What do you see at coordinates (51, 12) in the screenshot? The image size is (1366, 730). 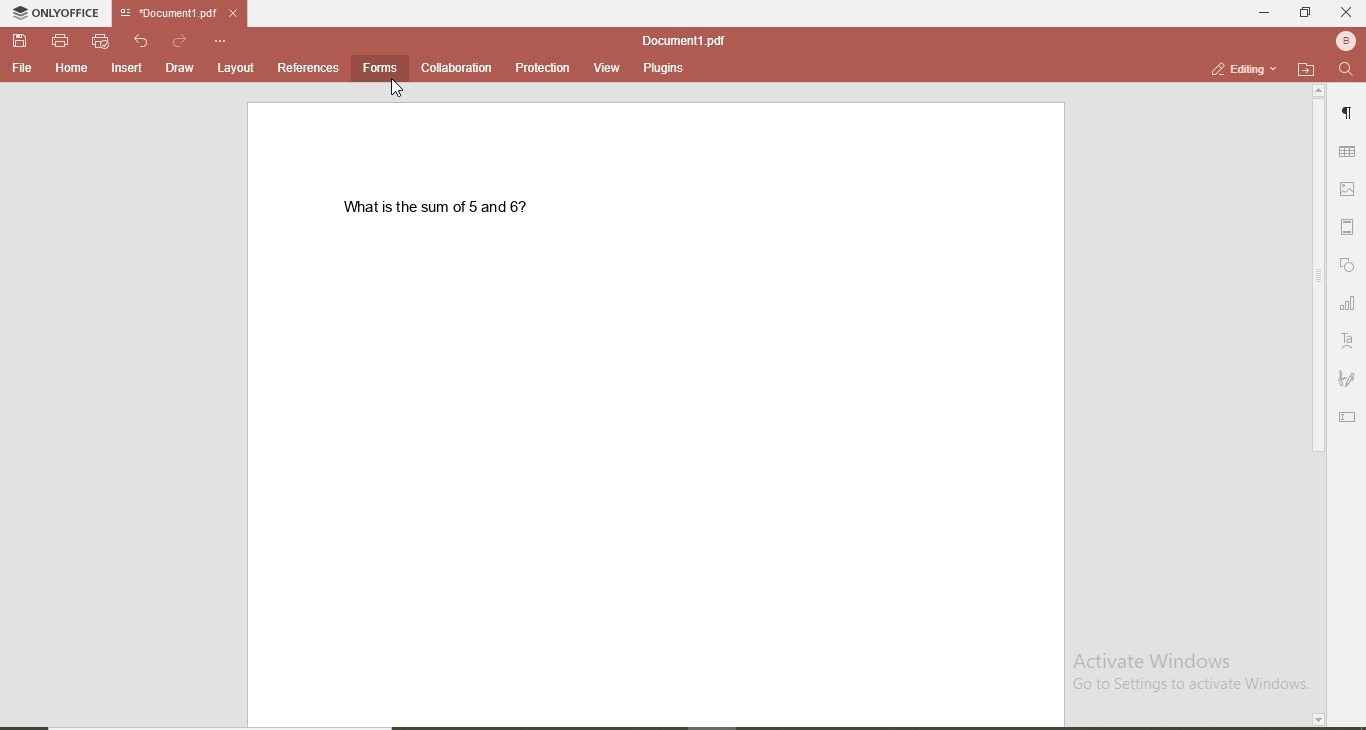 I see `onlyoffice` at bounding box center [51, 12].